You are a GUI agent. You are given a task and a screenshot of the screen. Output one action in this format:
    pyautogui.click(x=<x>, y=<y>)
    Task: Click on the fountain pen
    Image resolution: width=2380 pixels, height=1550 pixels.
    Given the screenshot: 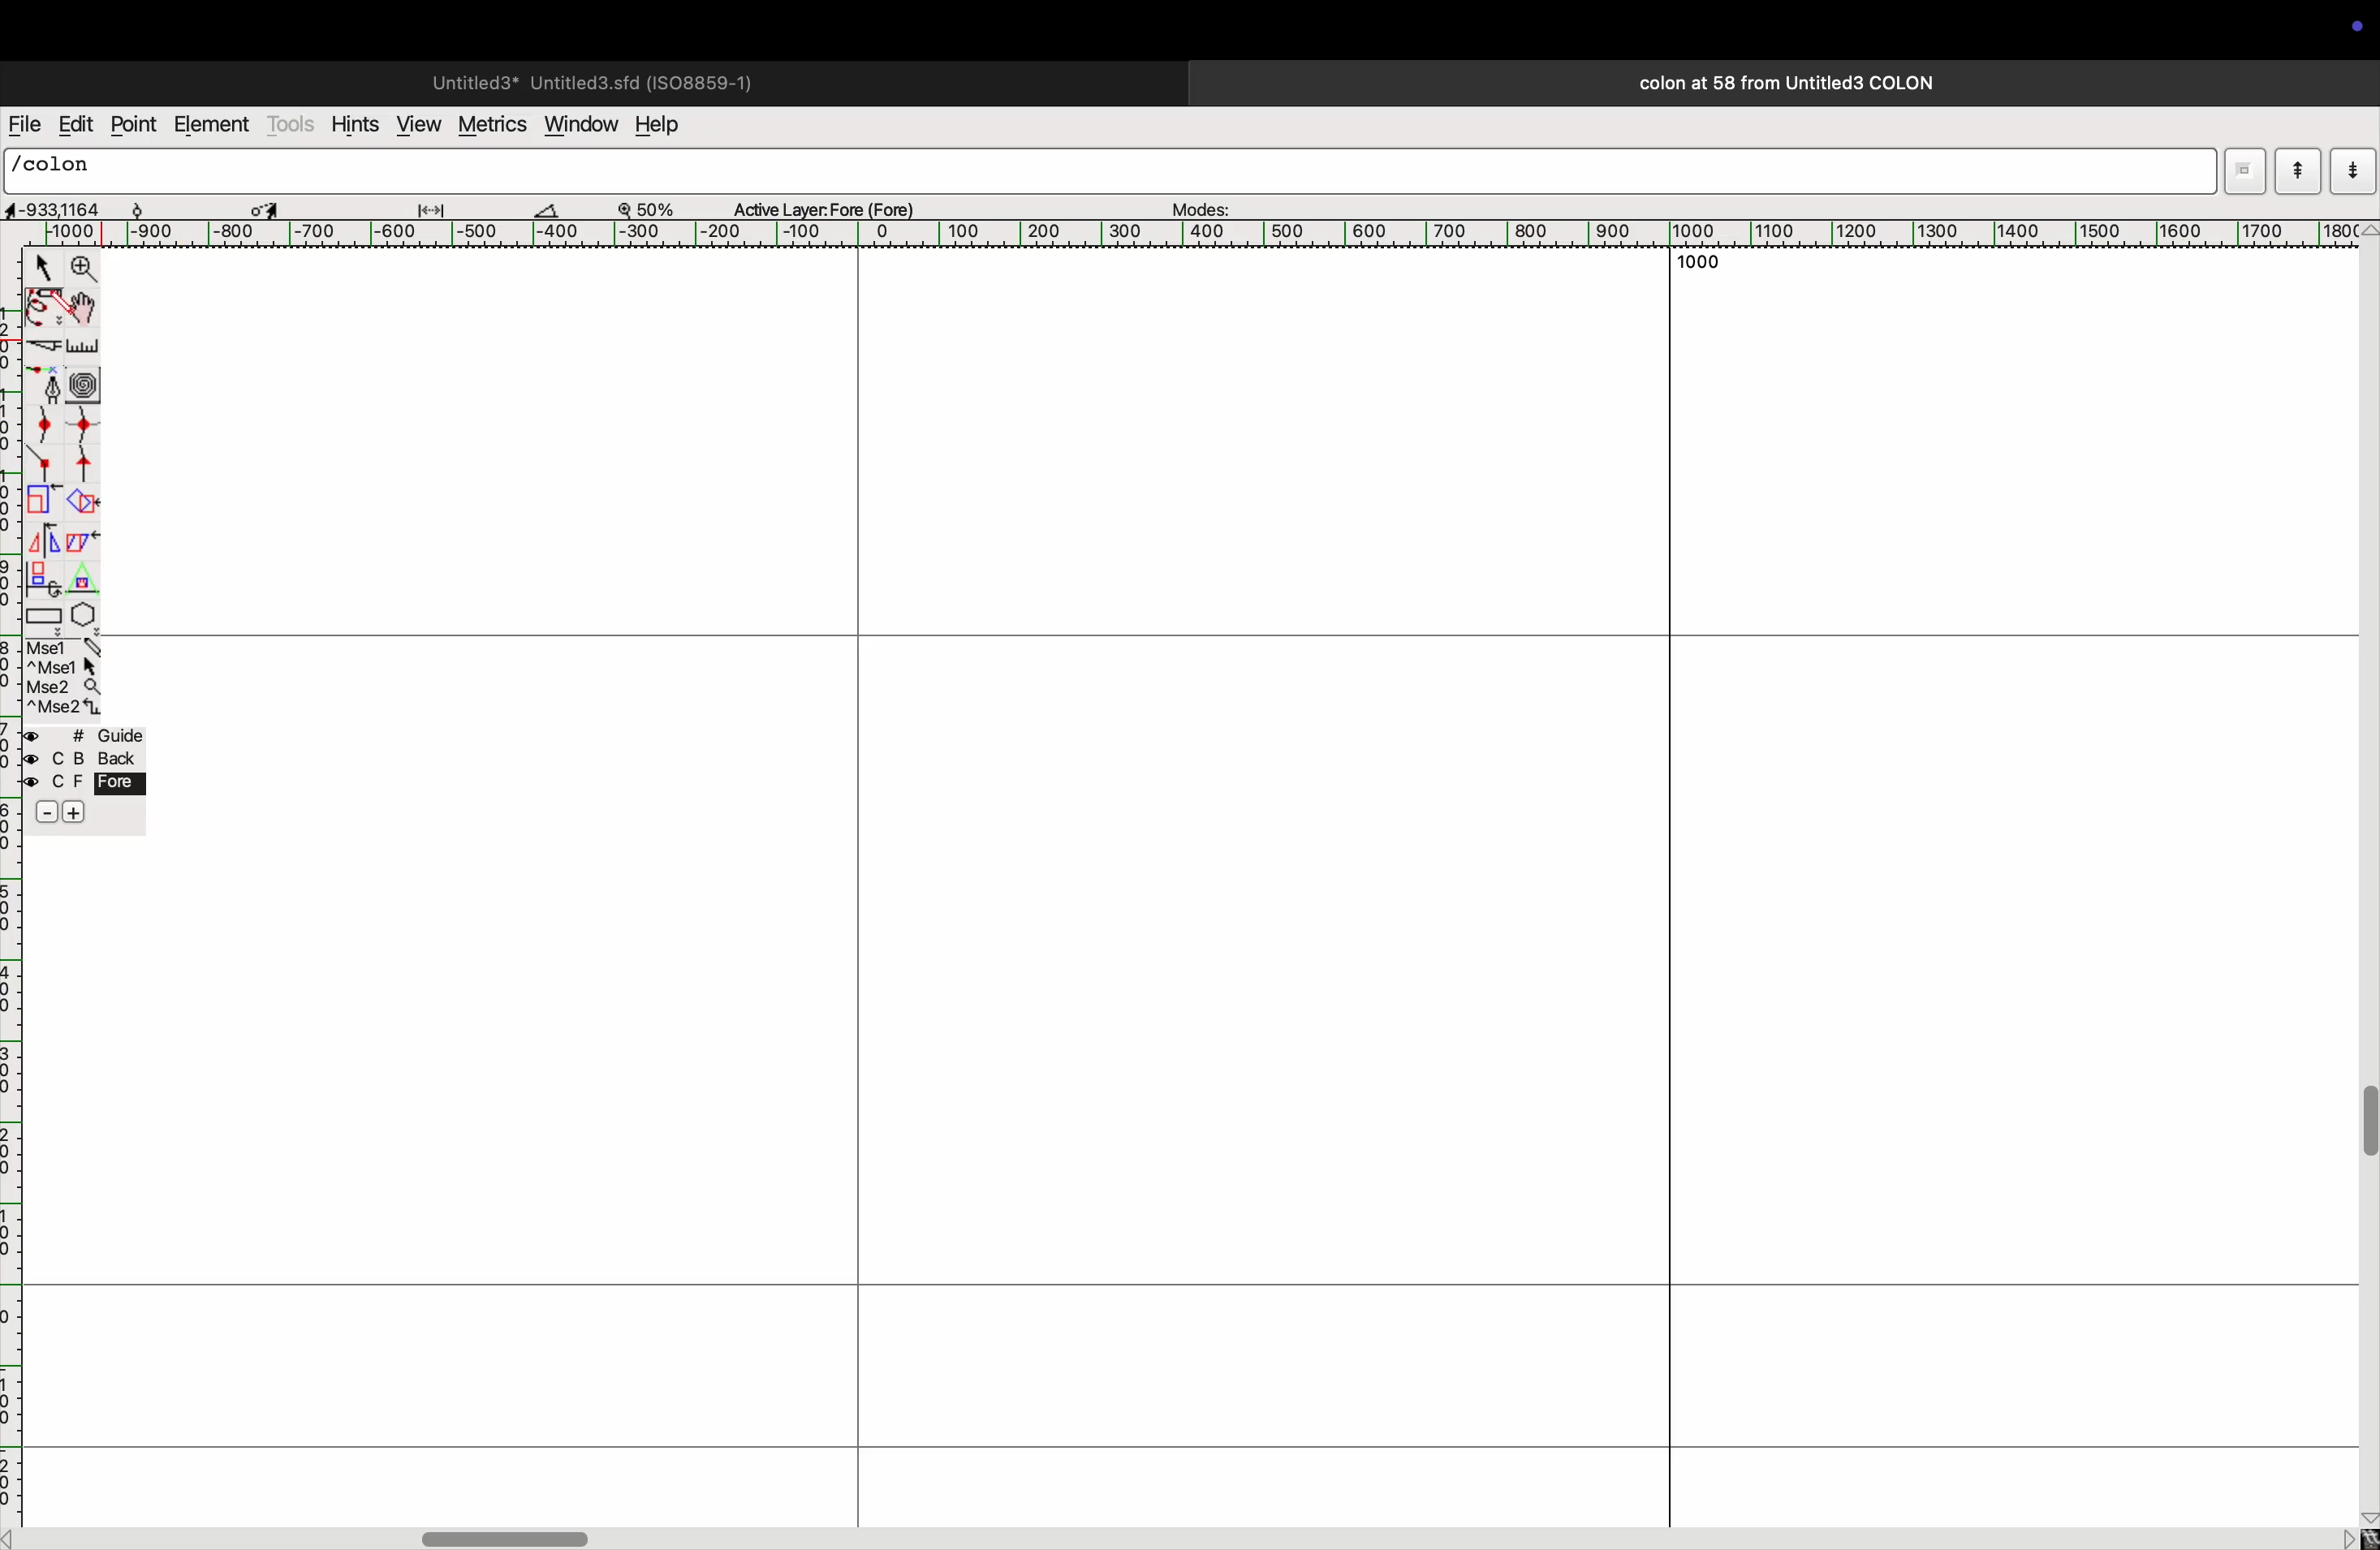 What is the action you would take?
    pyautogui.click(x=45, y=384)
    